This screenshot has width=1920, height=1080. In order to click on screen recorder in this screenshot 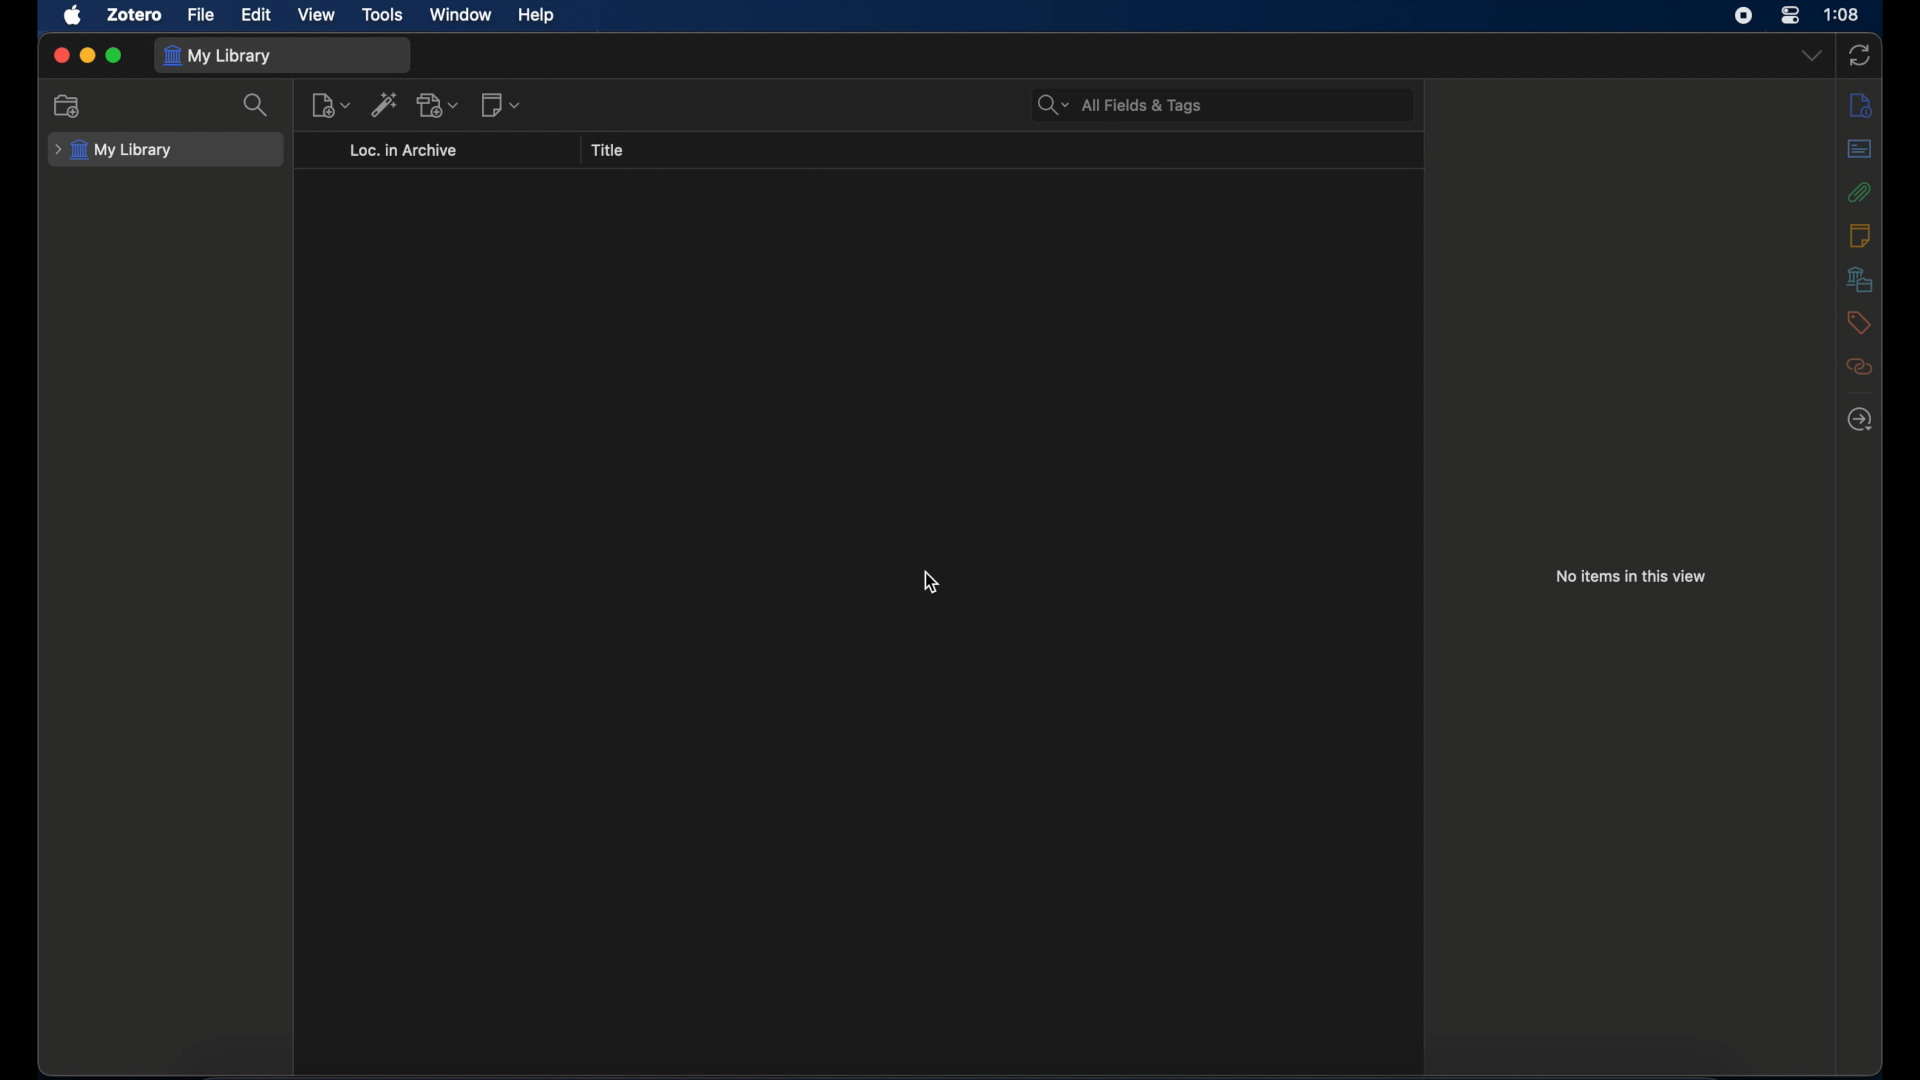, I will do `click(1745, 16)`.